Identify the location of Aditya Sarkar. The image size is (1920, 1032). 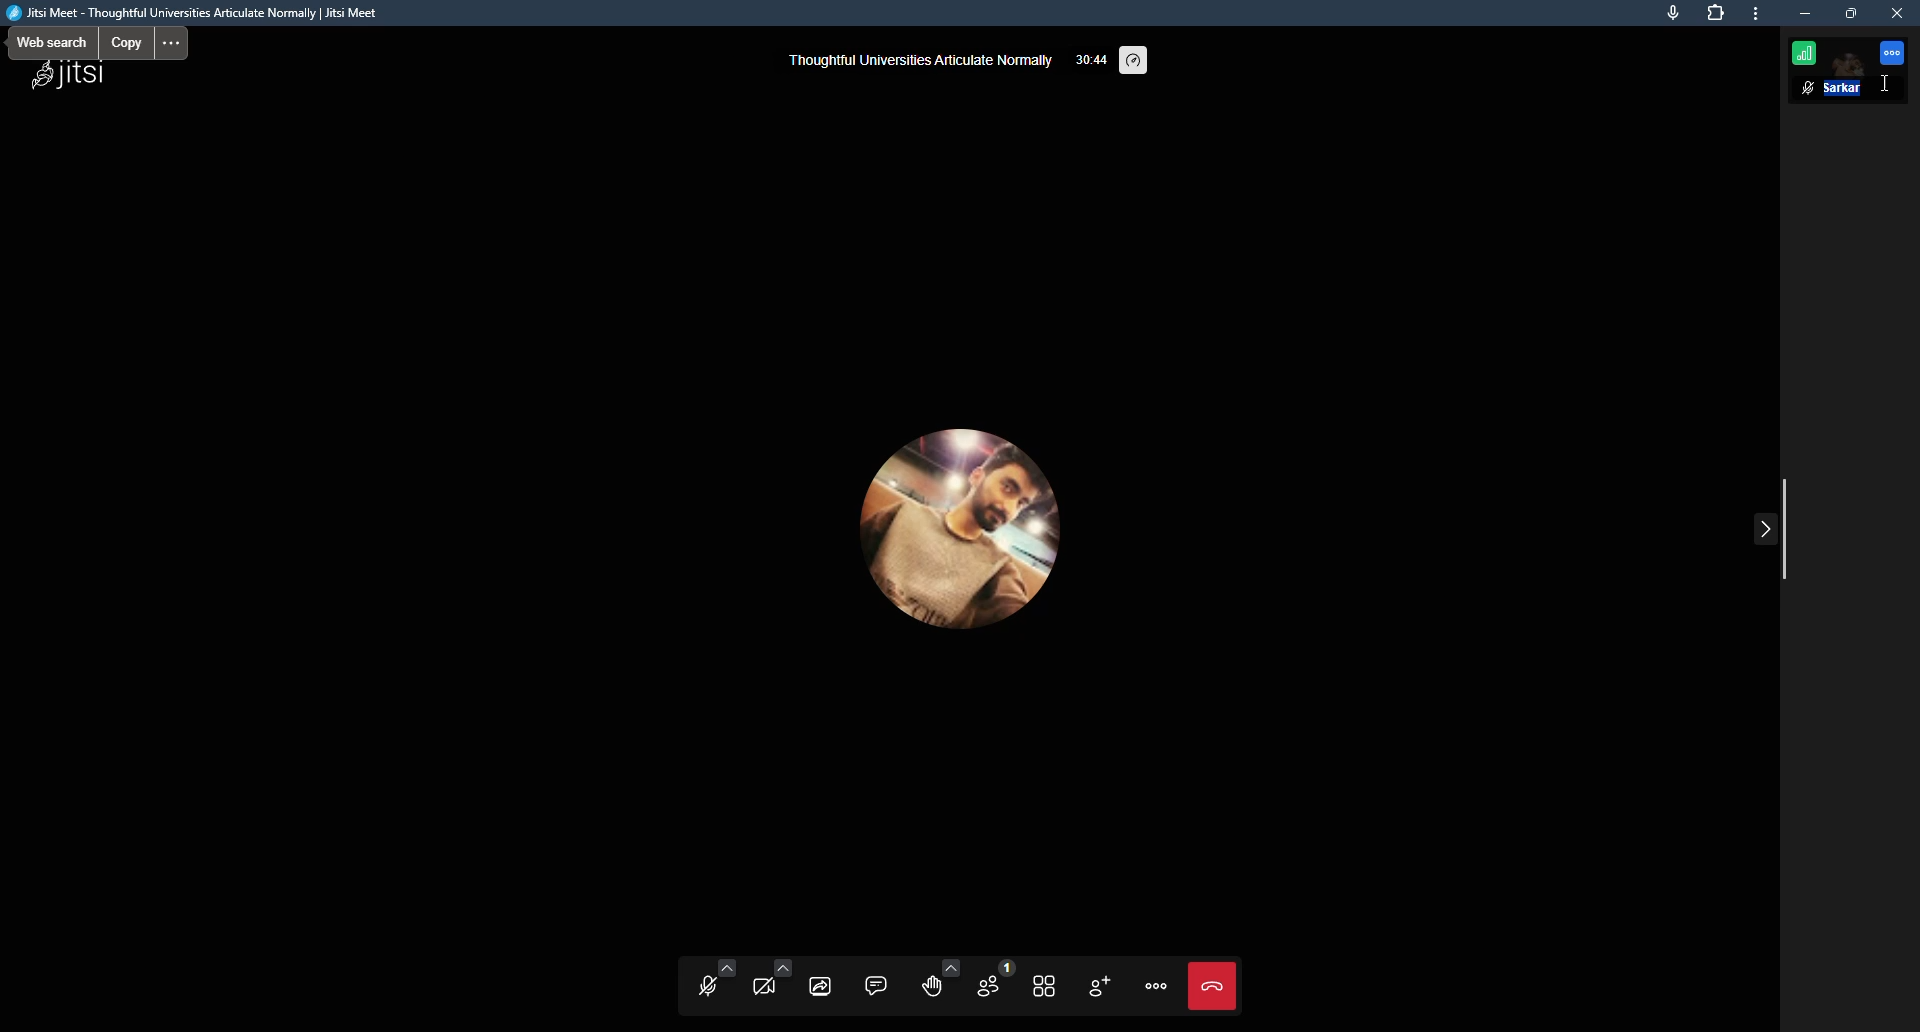
(1861, 93).